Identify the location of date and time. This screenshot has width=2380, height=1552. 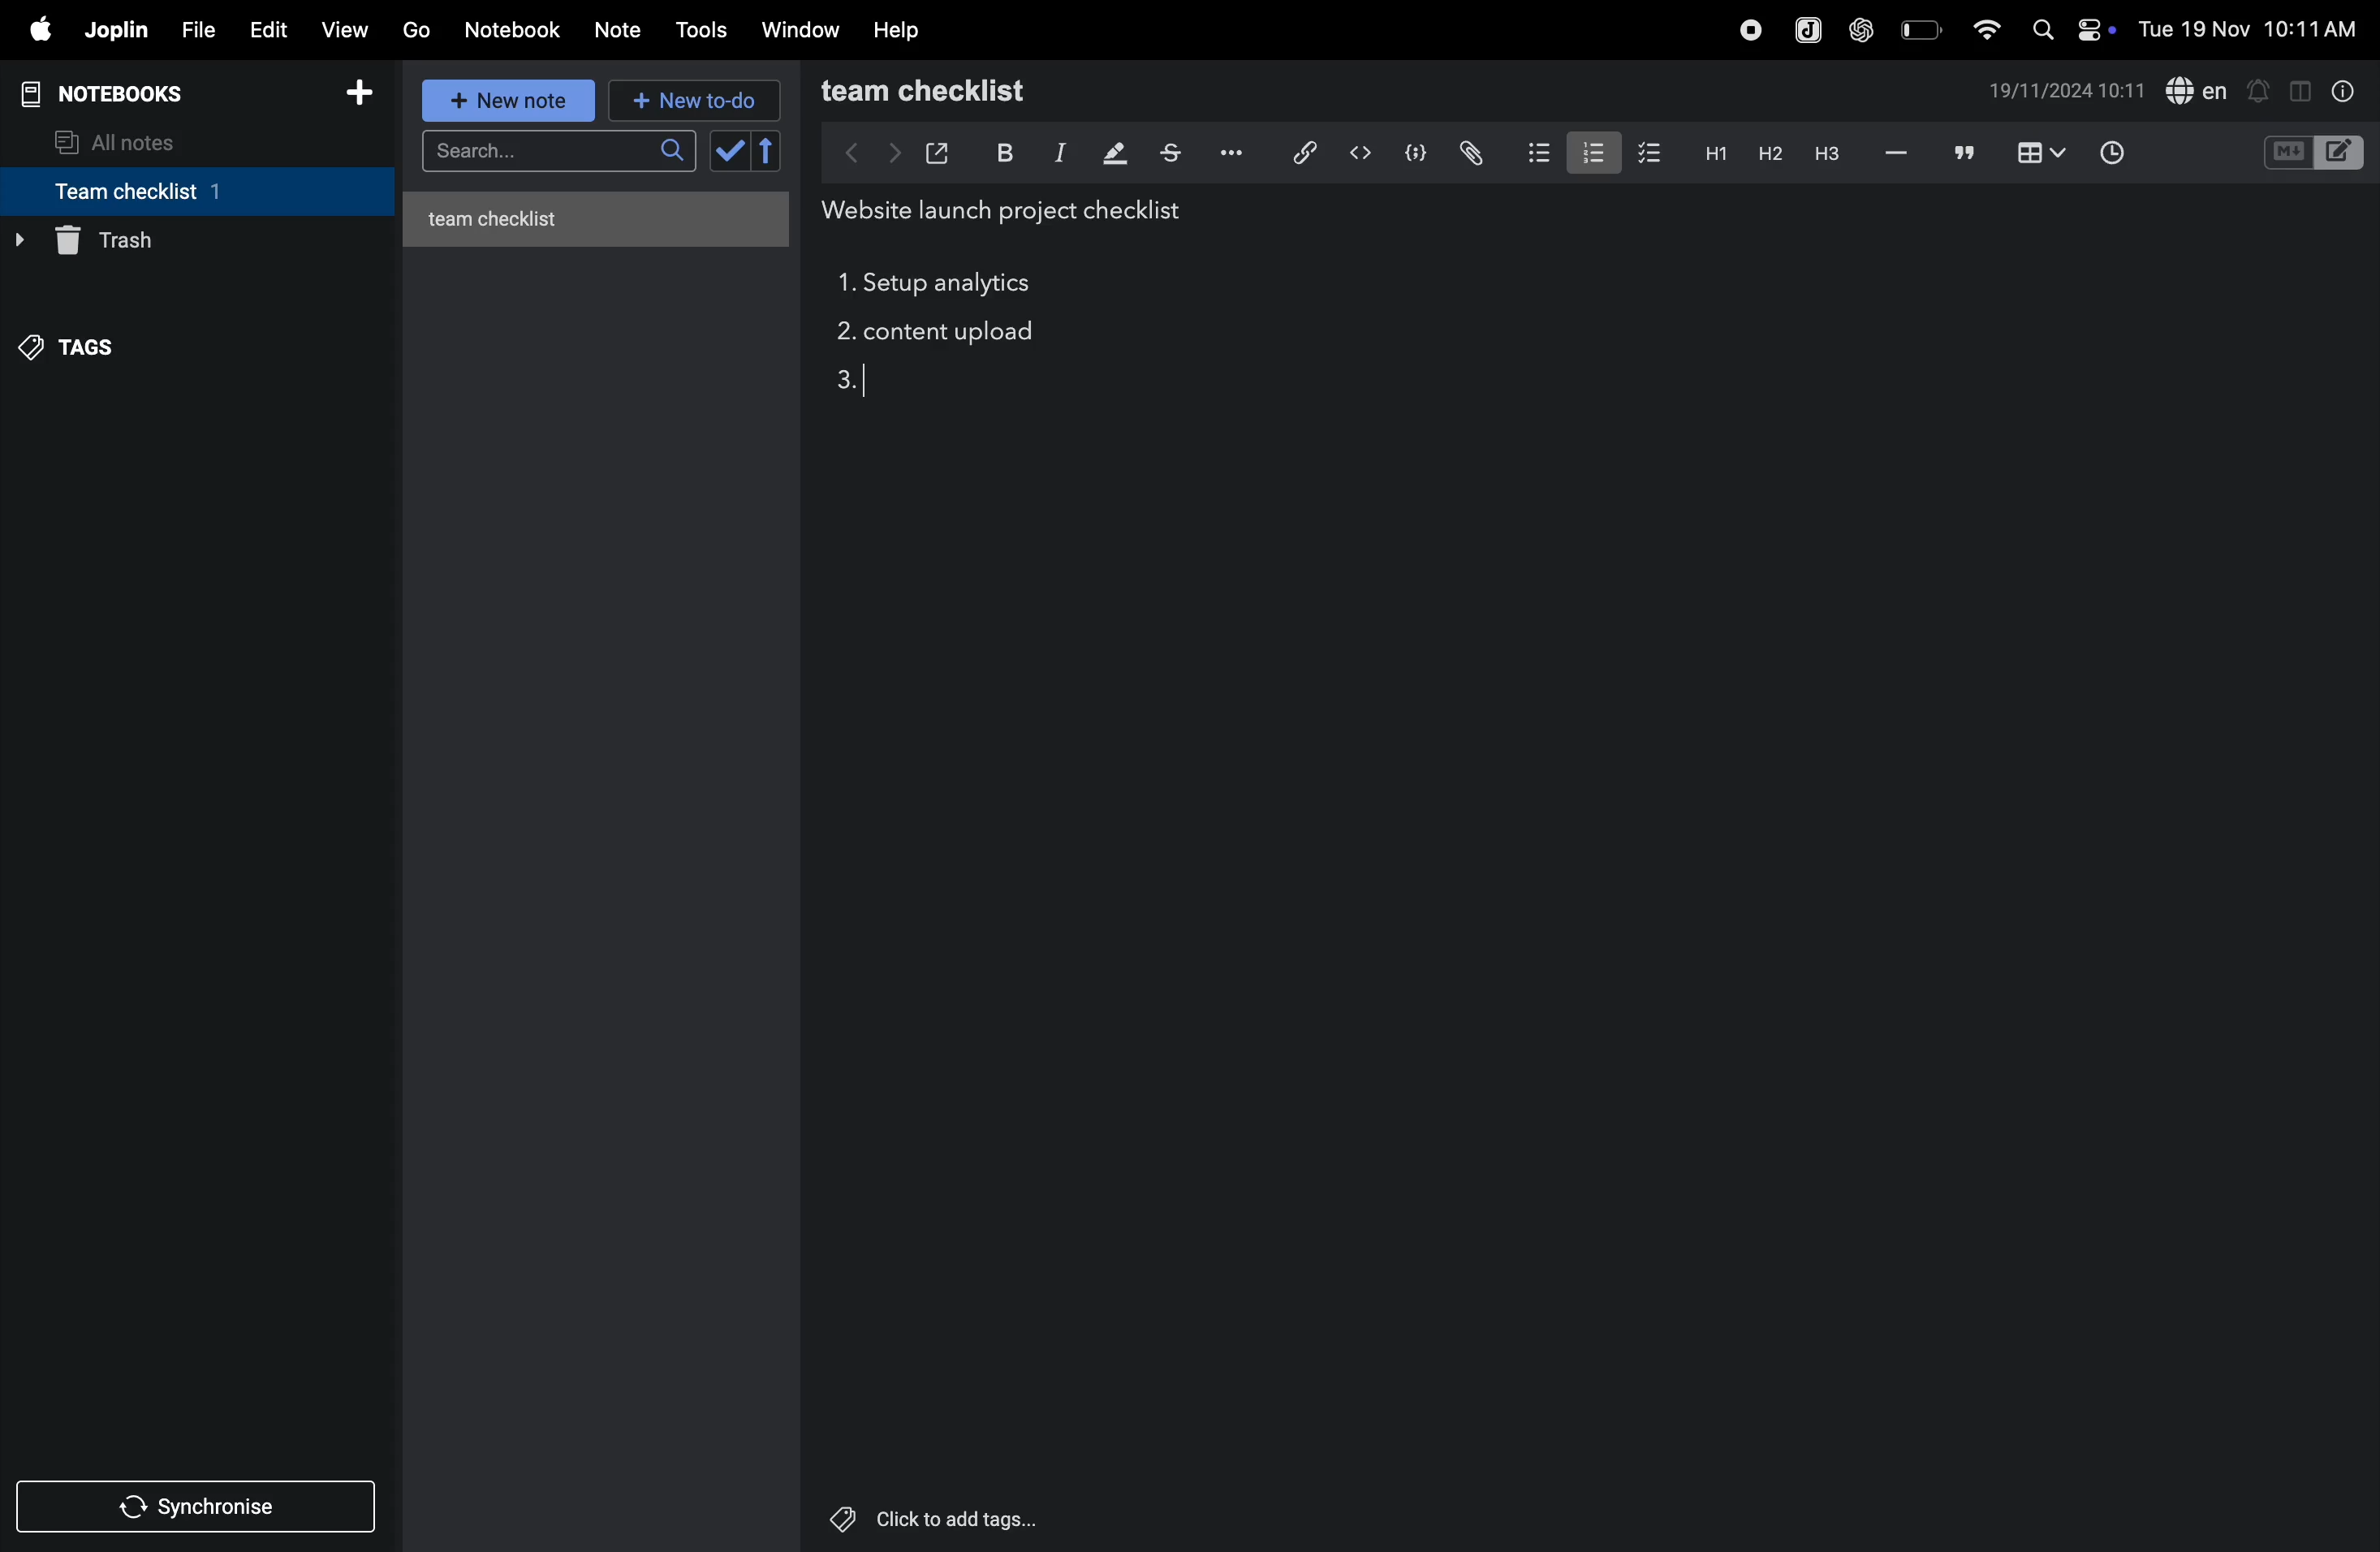
(2068, 93).